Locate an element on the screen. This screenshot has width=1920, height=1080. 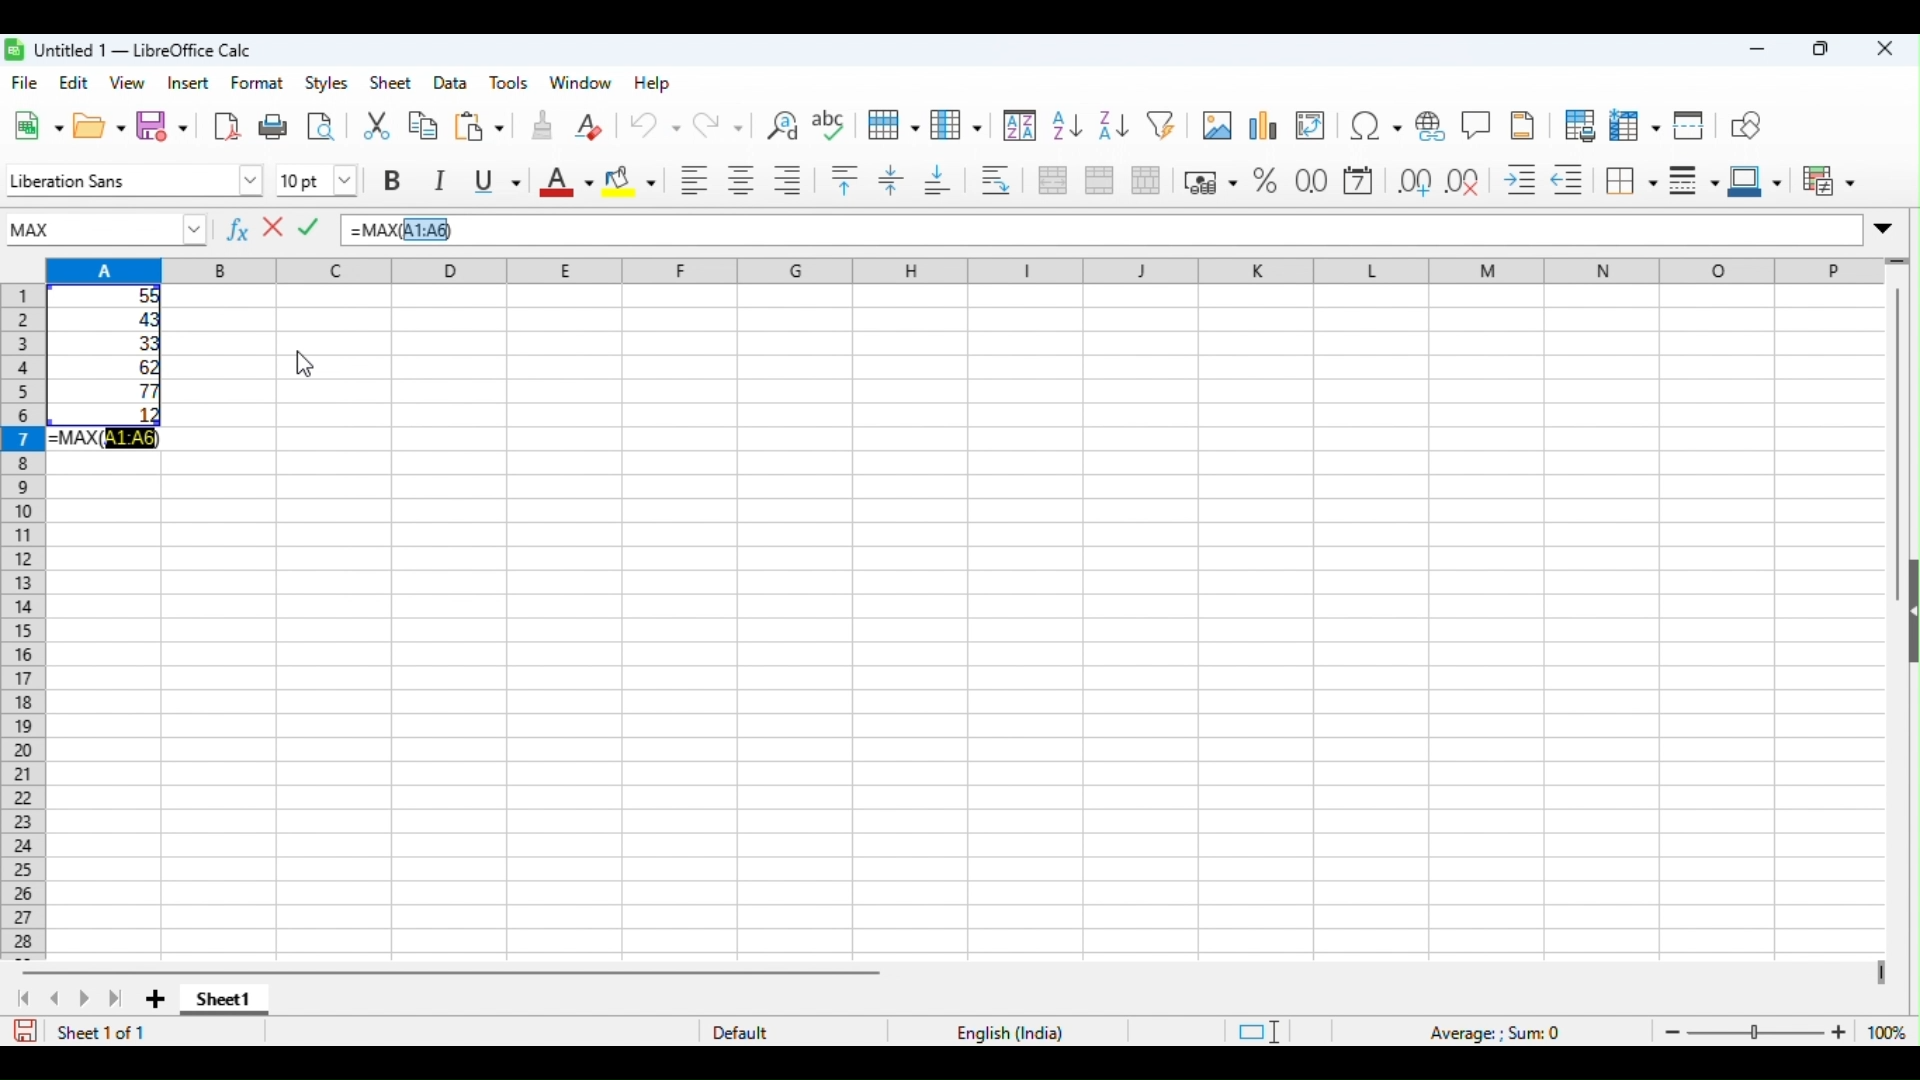
insert image is located at coordinates (1218, 123).